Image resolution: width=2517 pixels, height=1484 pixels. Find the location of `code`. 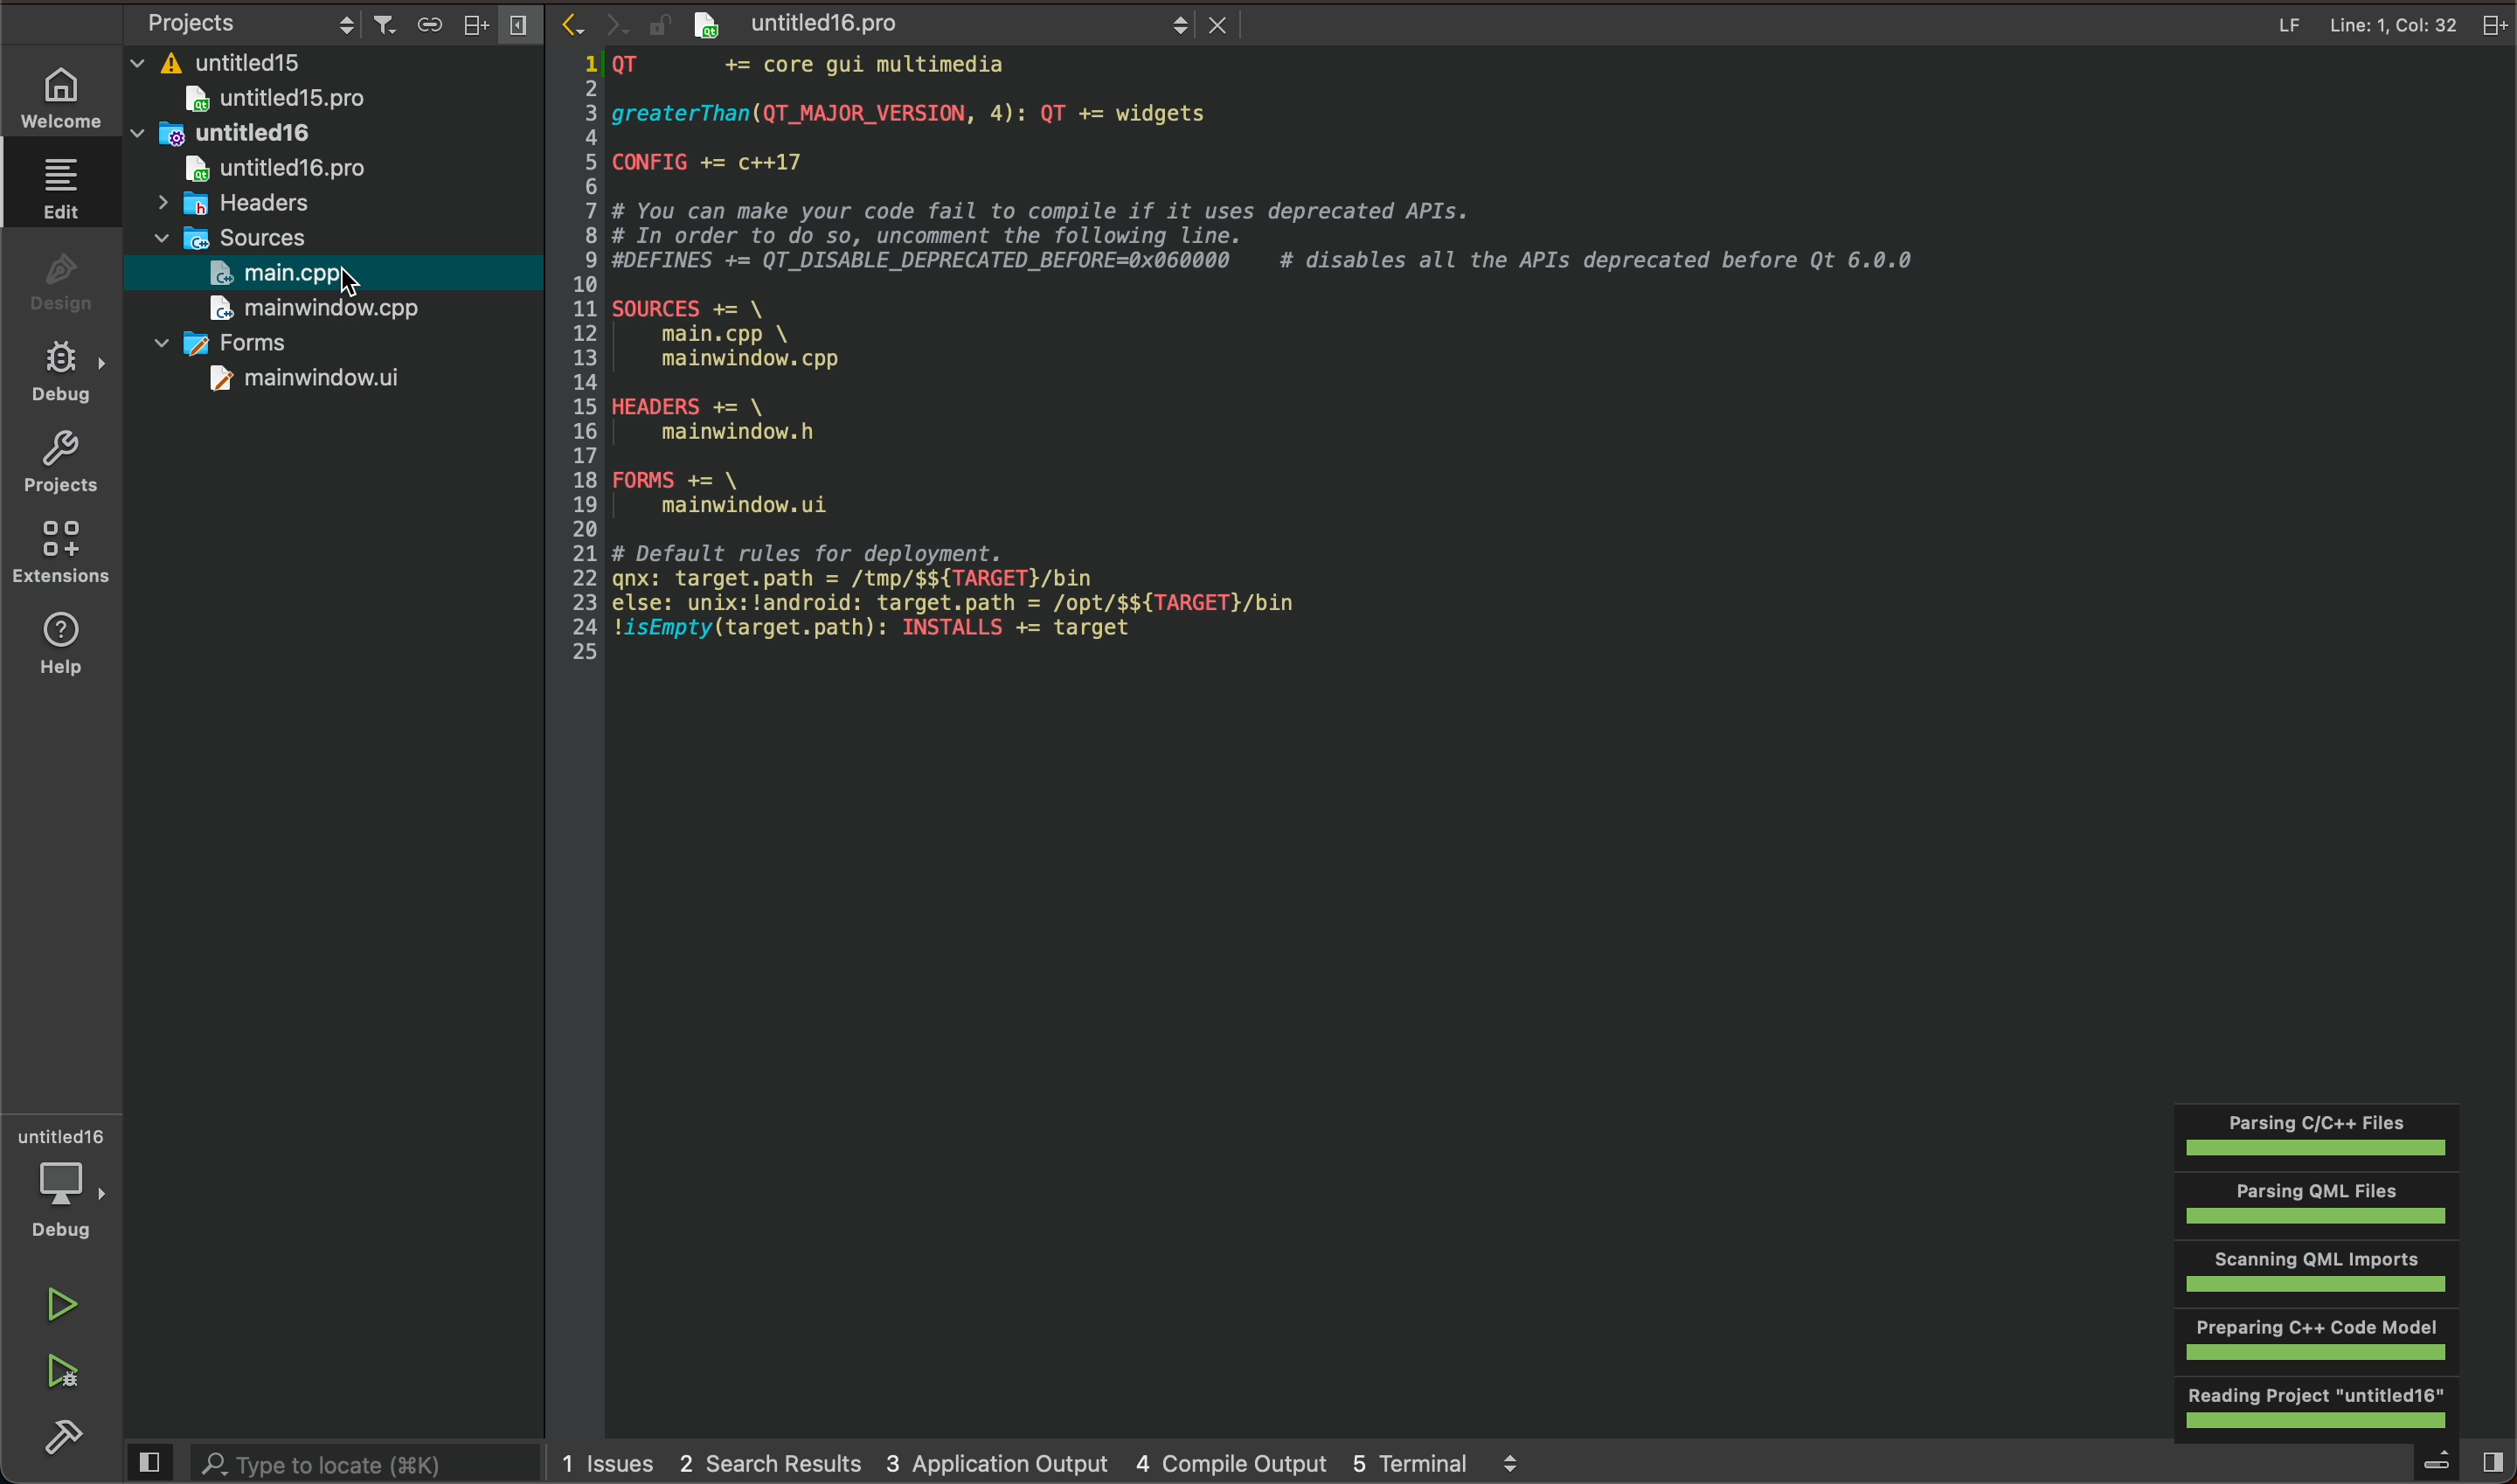

code is located at coordinates (1301, 390).